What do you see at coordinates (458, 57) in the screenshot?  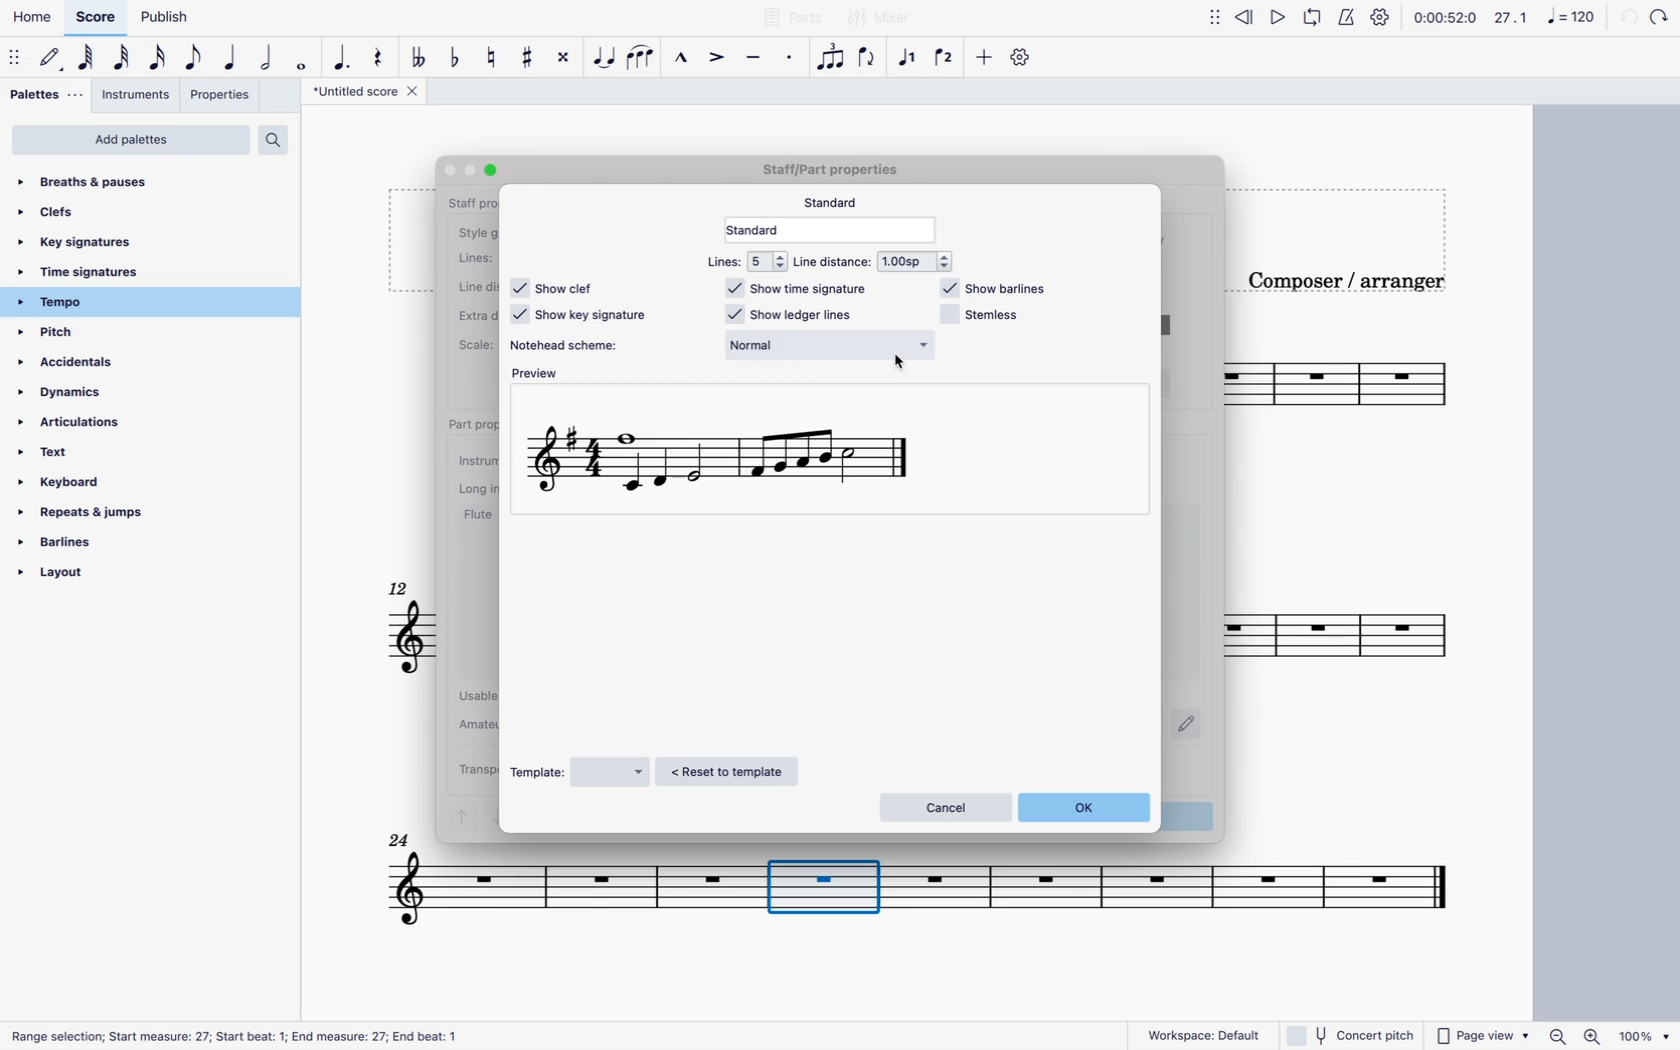 I see `toggle flat` at bounding box center [458, 57].